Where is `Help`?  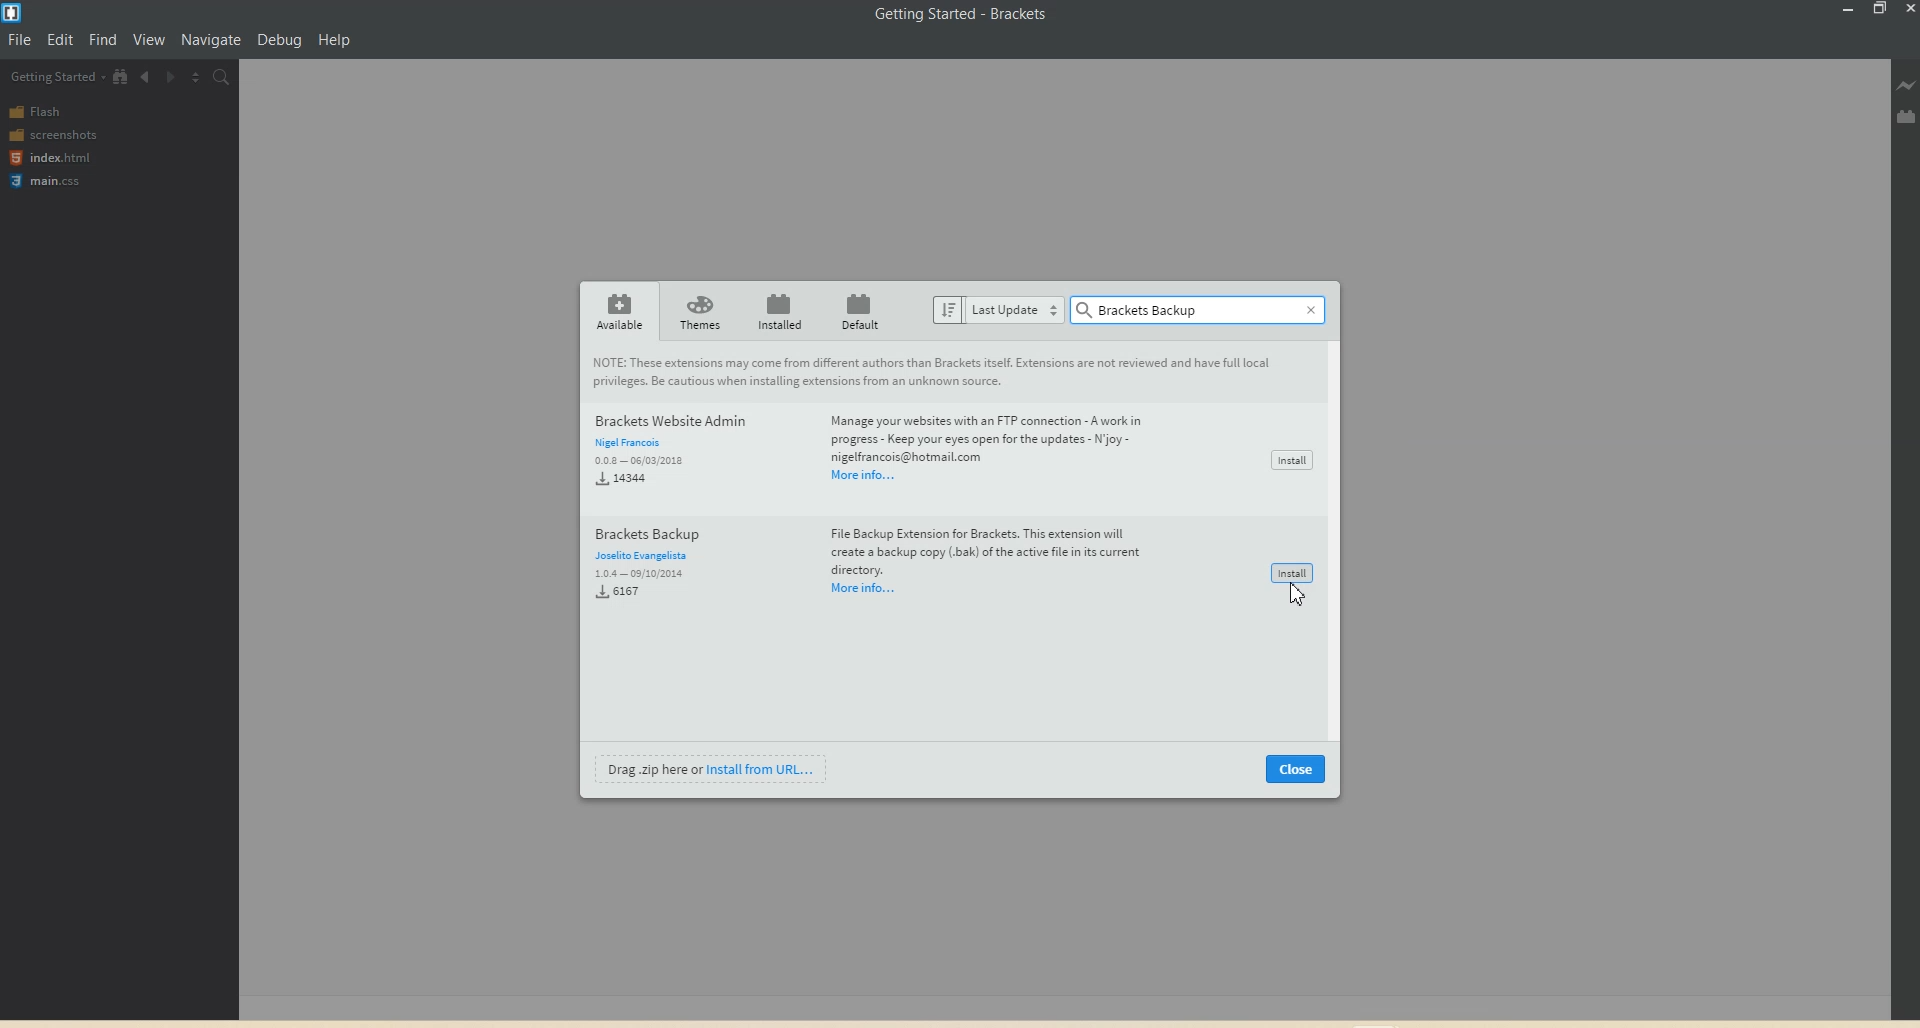
Help is located at coordinates (334, 39).